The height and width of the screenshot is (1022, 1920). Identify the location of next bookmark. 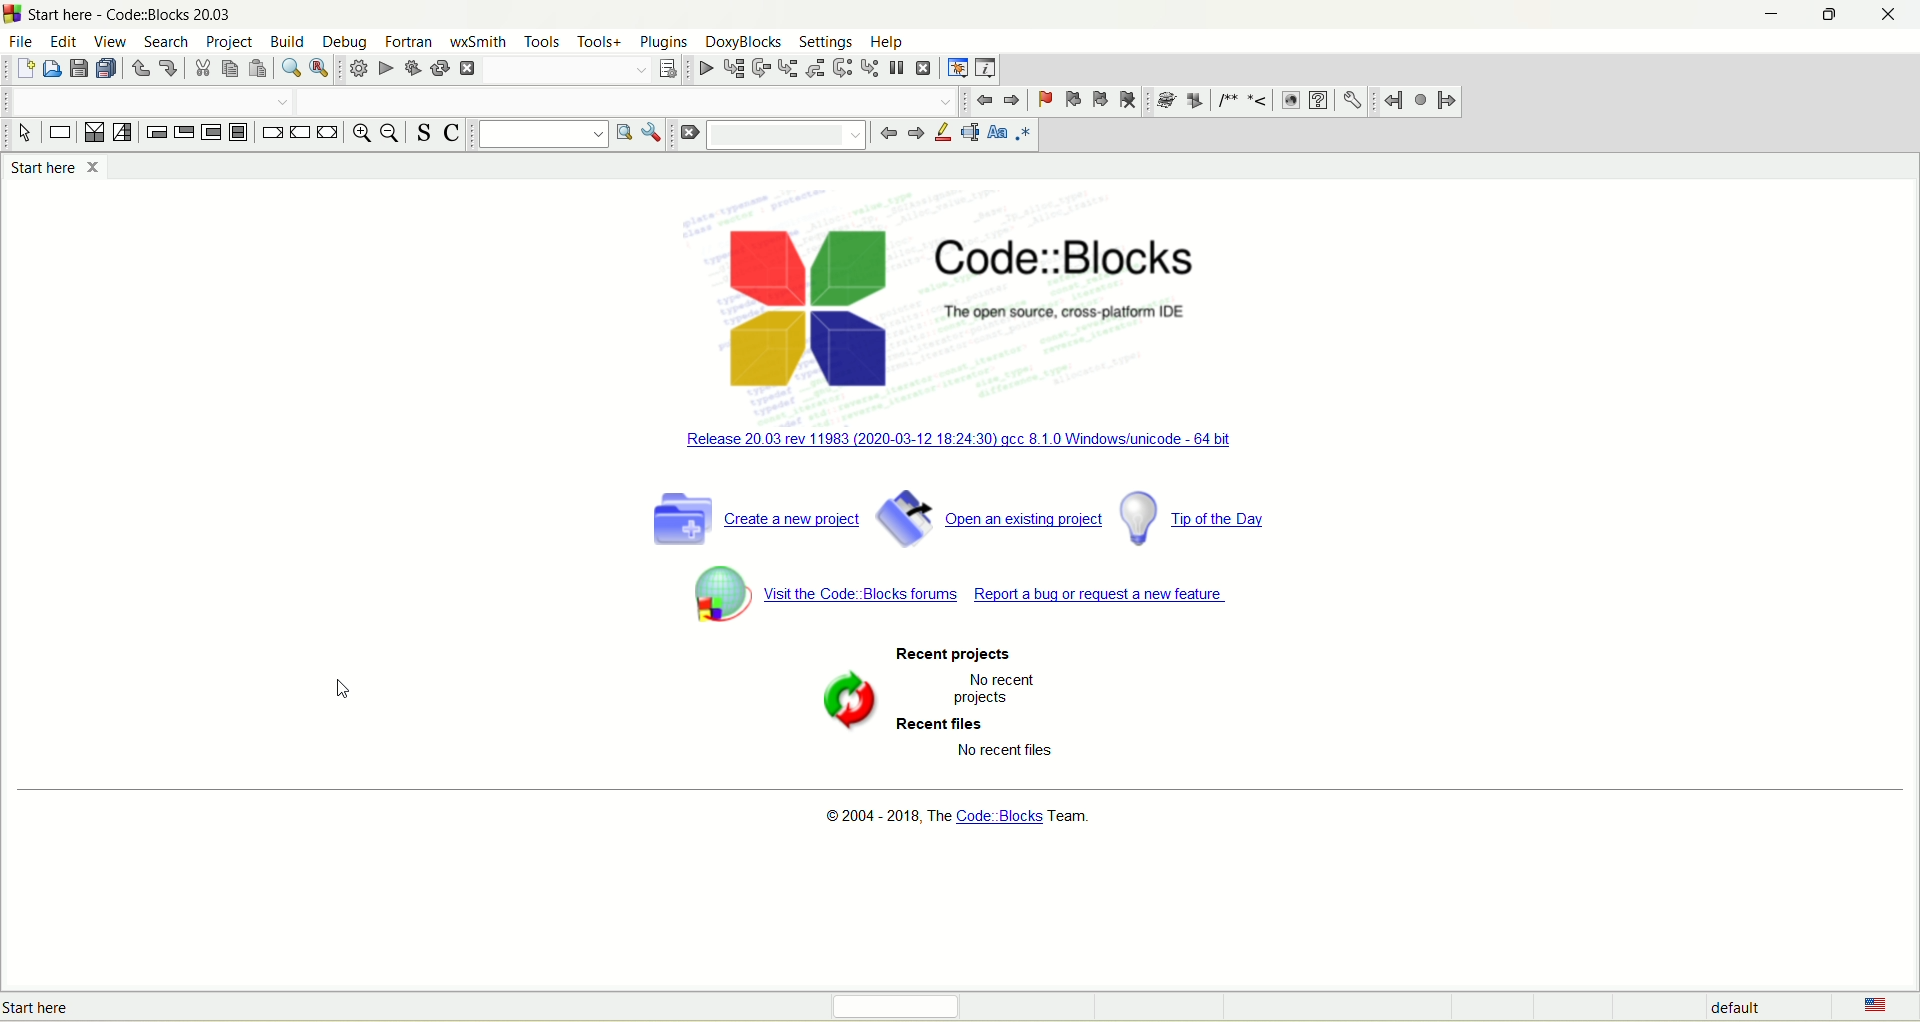
(1101, 99).